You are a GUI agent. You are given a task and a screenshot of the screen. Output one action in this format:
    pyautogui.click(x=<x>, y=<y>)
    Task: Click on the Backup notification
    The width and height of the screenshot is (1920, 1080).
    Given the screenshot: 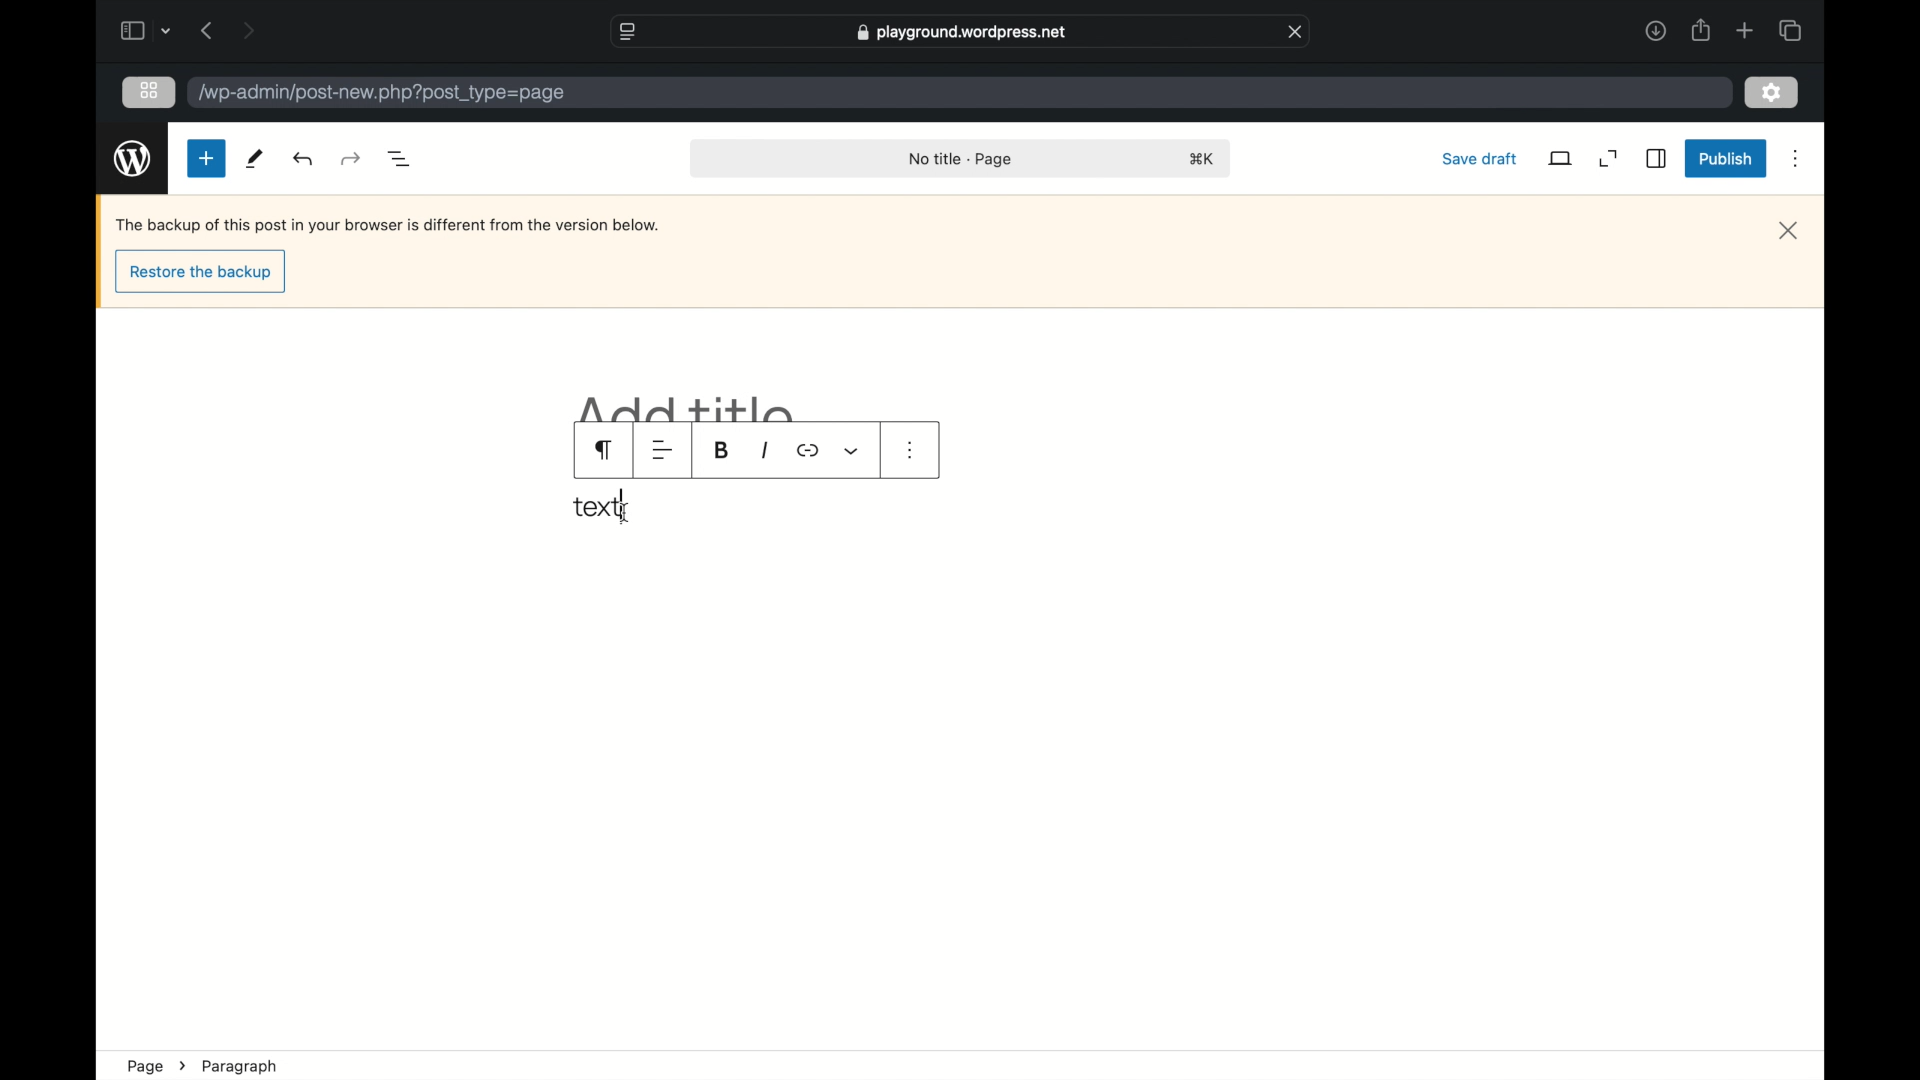 What is the action you would take?
    pyautogui.click(x=390, y=225)
    